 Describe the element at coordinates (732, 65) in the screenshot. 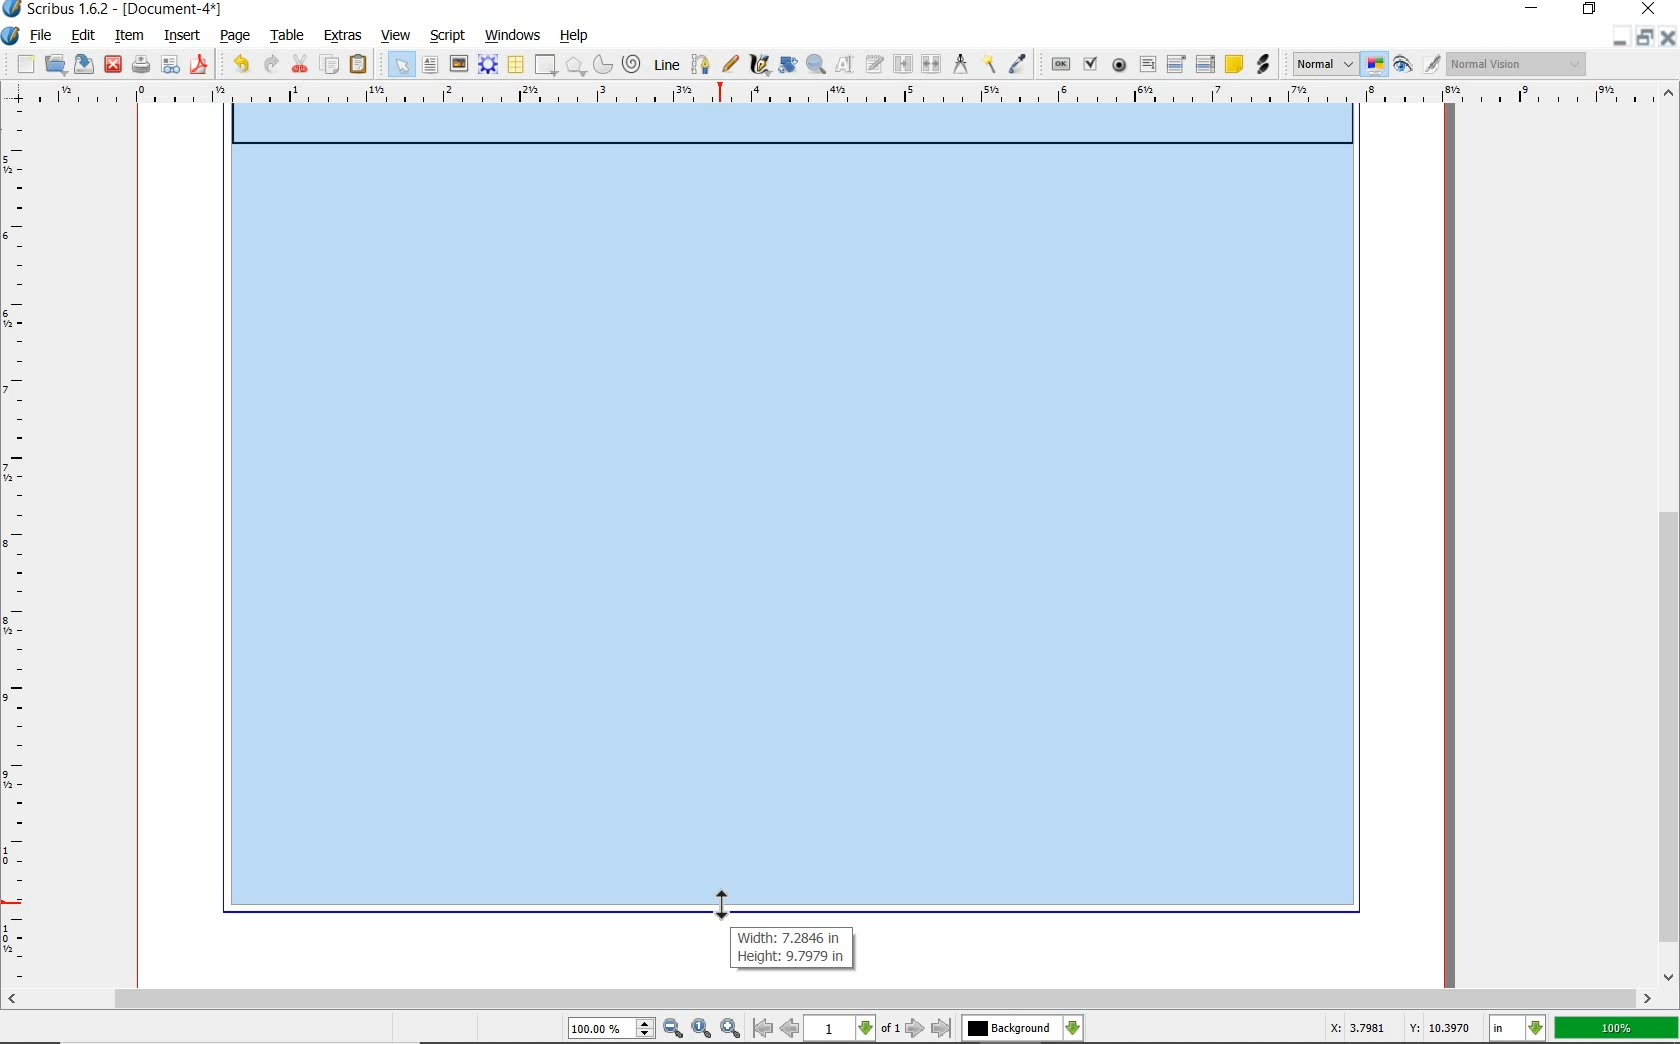

I see `freehand line` at that location.